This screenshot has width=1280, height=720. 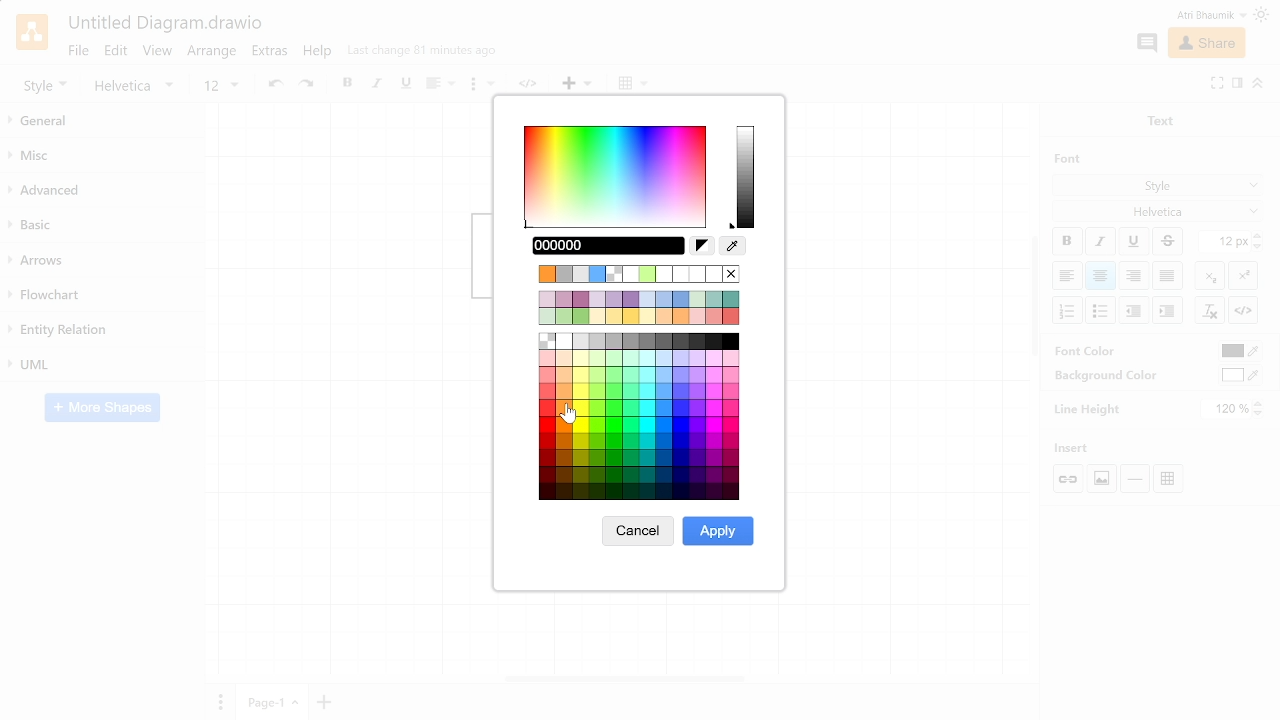 What do you see at coordinates (309, 85) in the screenshot?
I see `redo` at bounding box center [309, 85].